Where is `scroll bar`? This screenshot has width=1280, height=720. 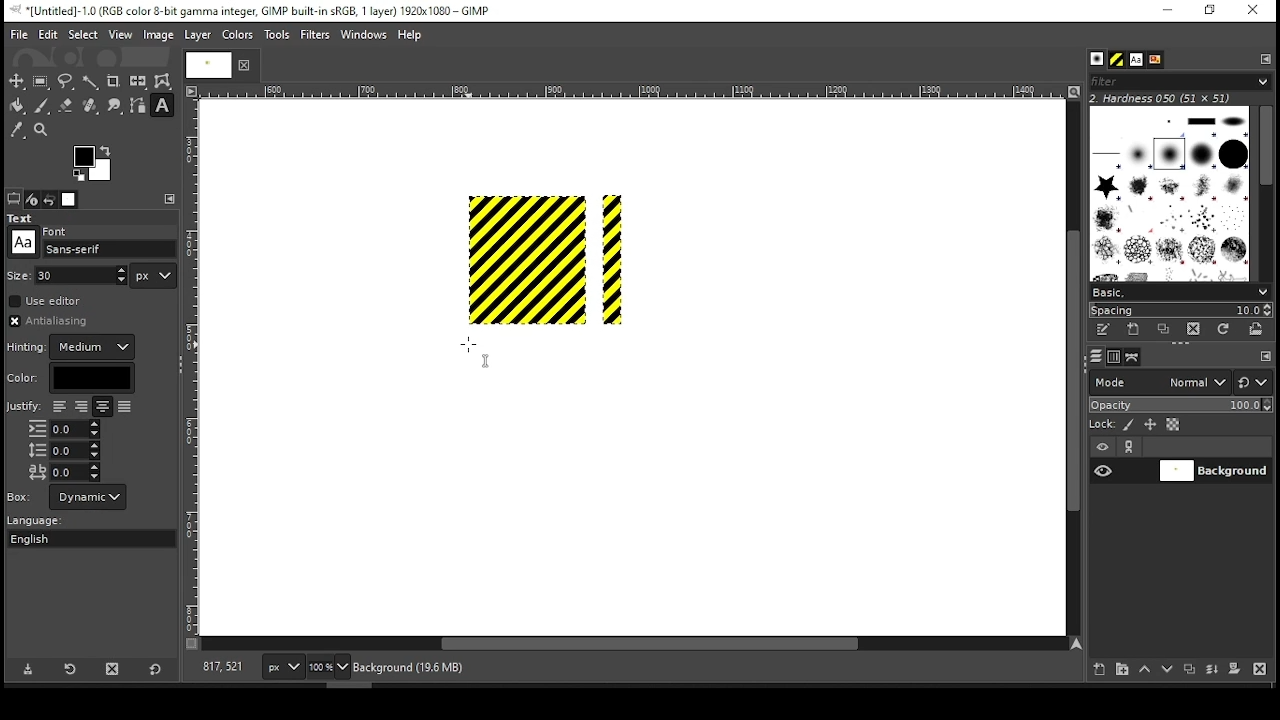 scroll bar is located at coordinates (1265, 192).